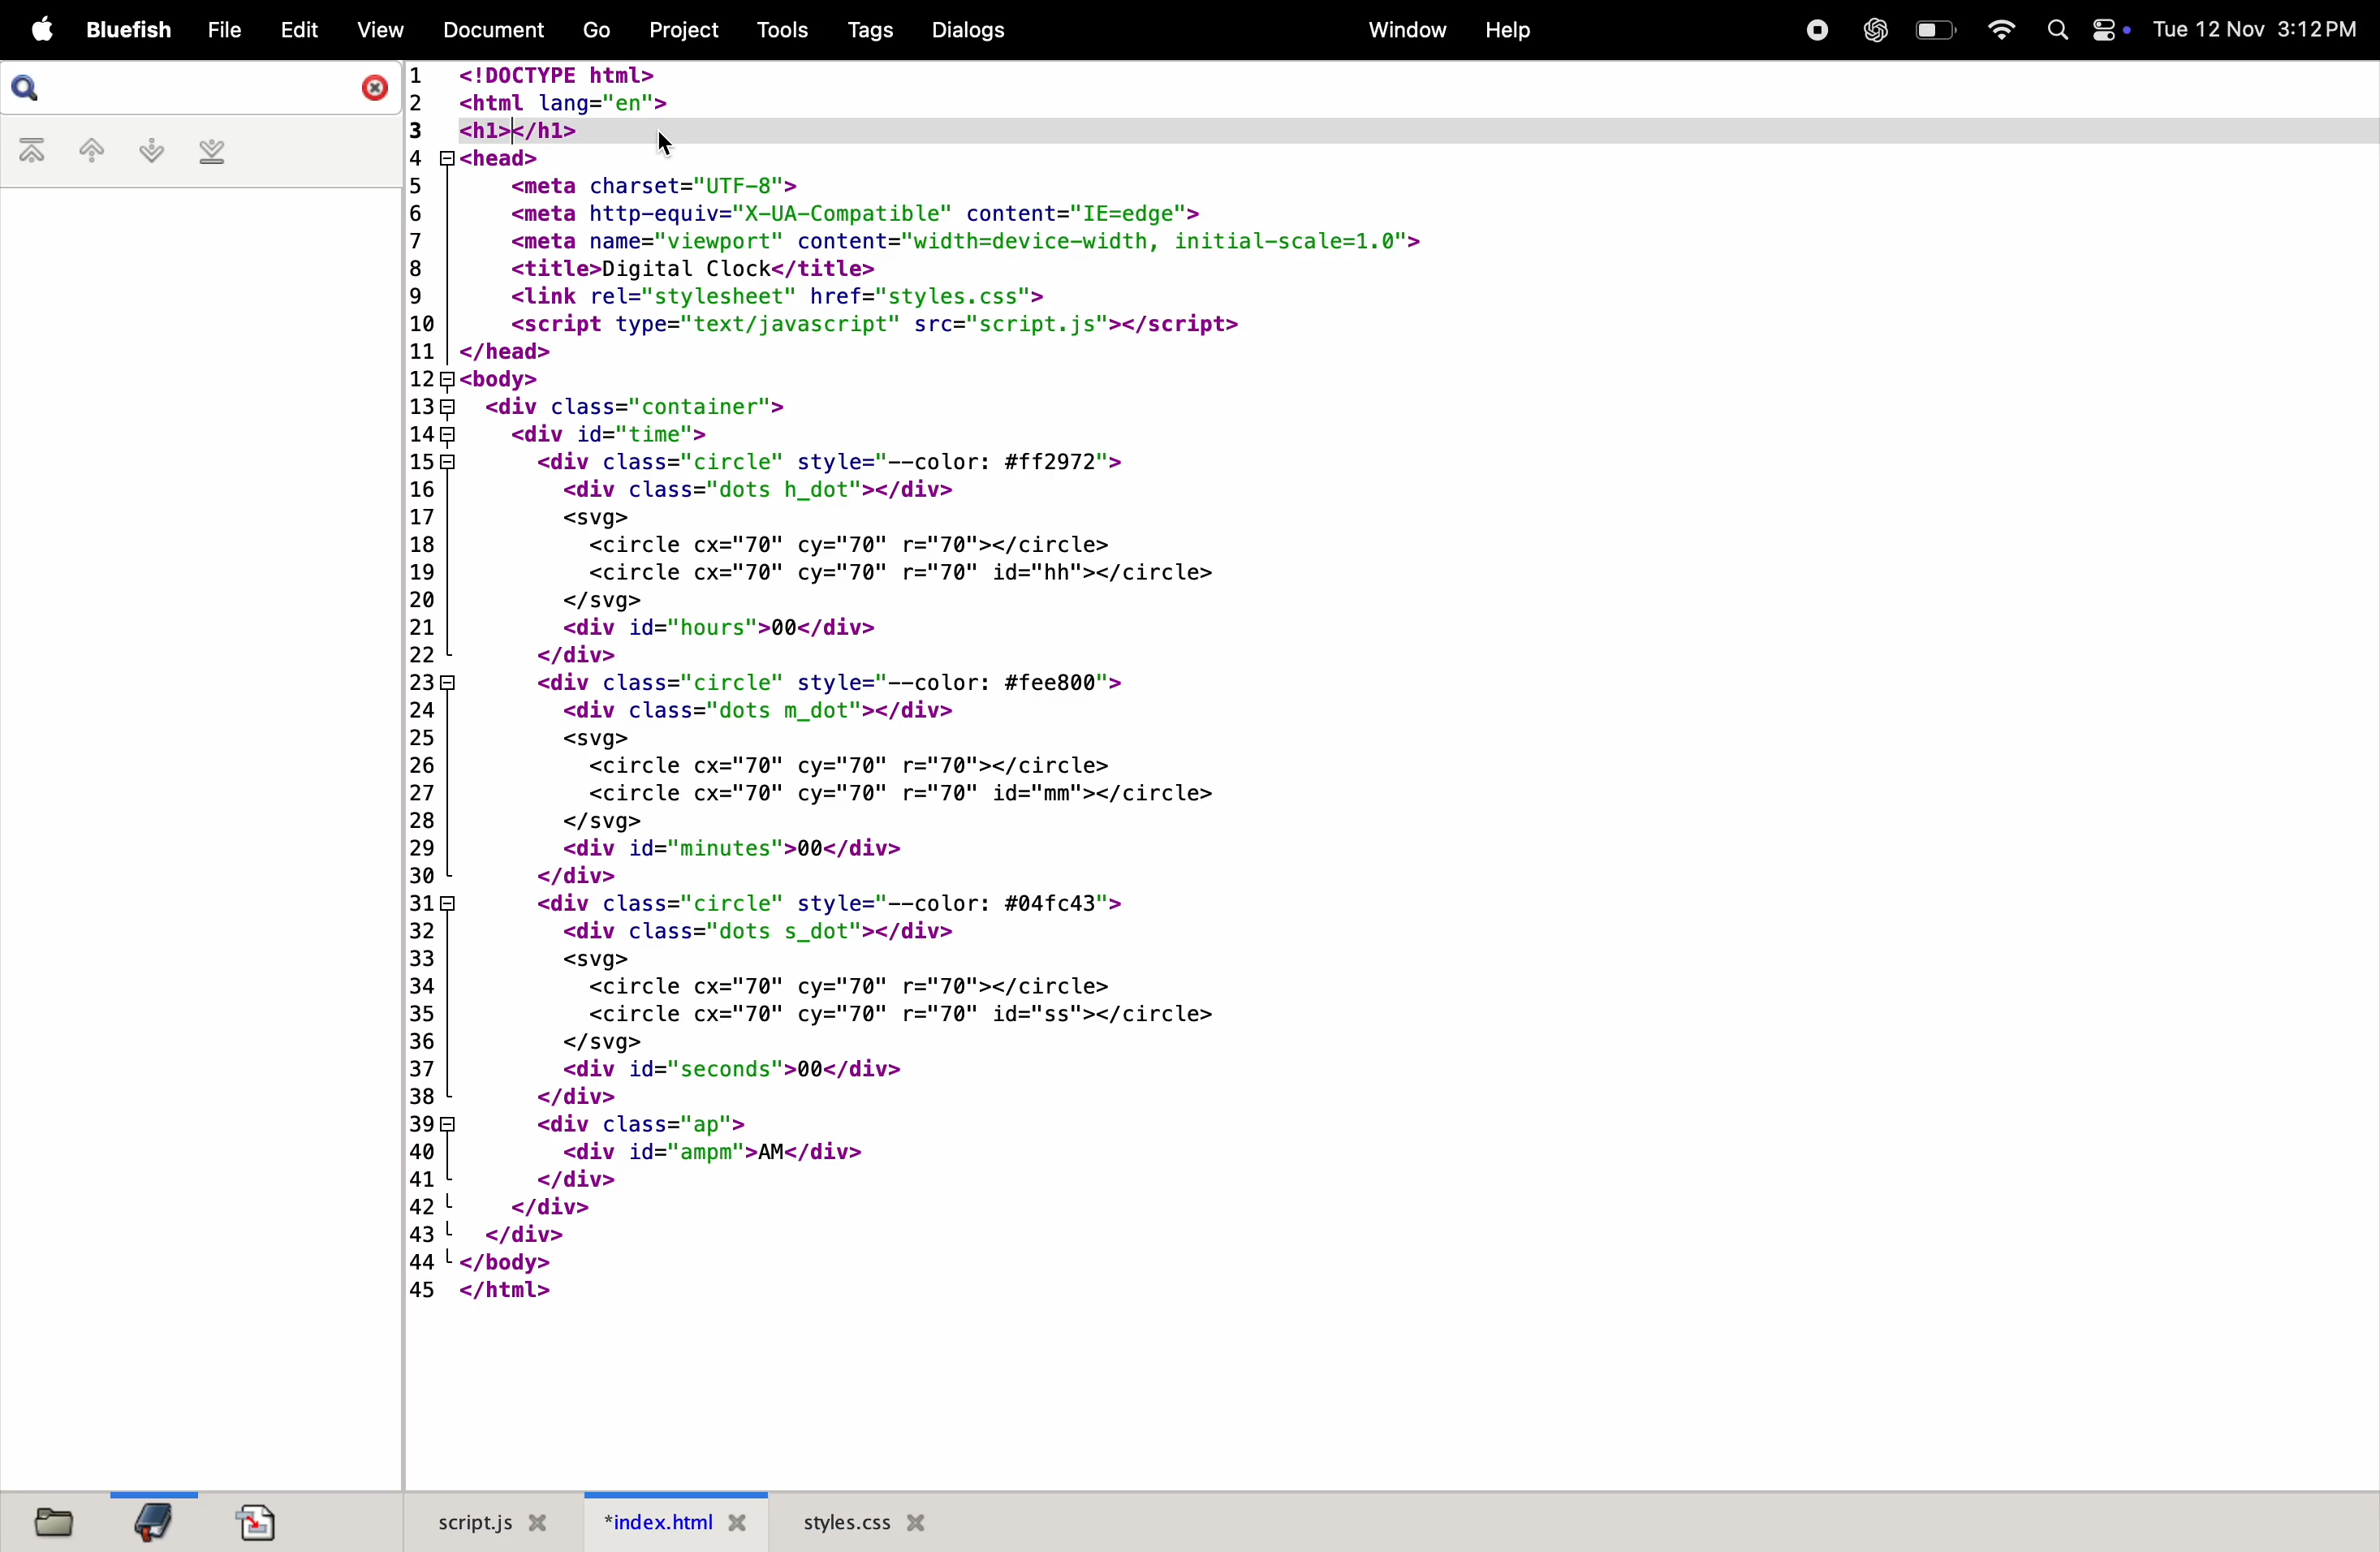  Describe the element at coordinates (38, 32) in the screenshot. I see `apple menu` at that location.